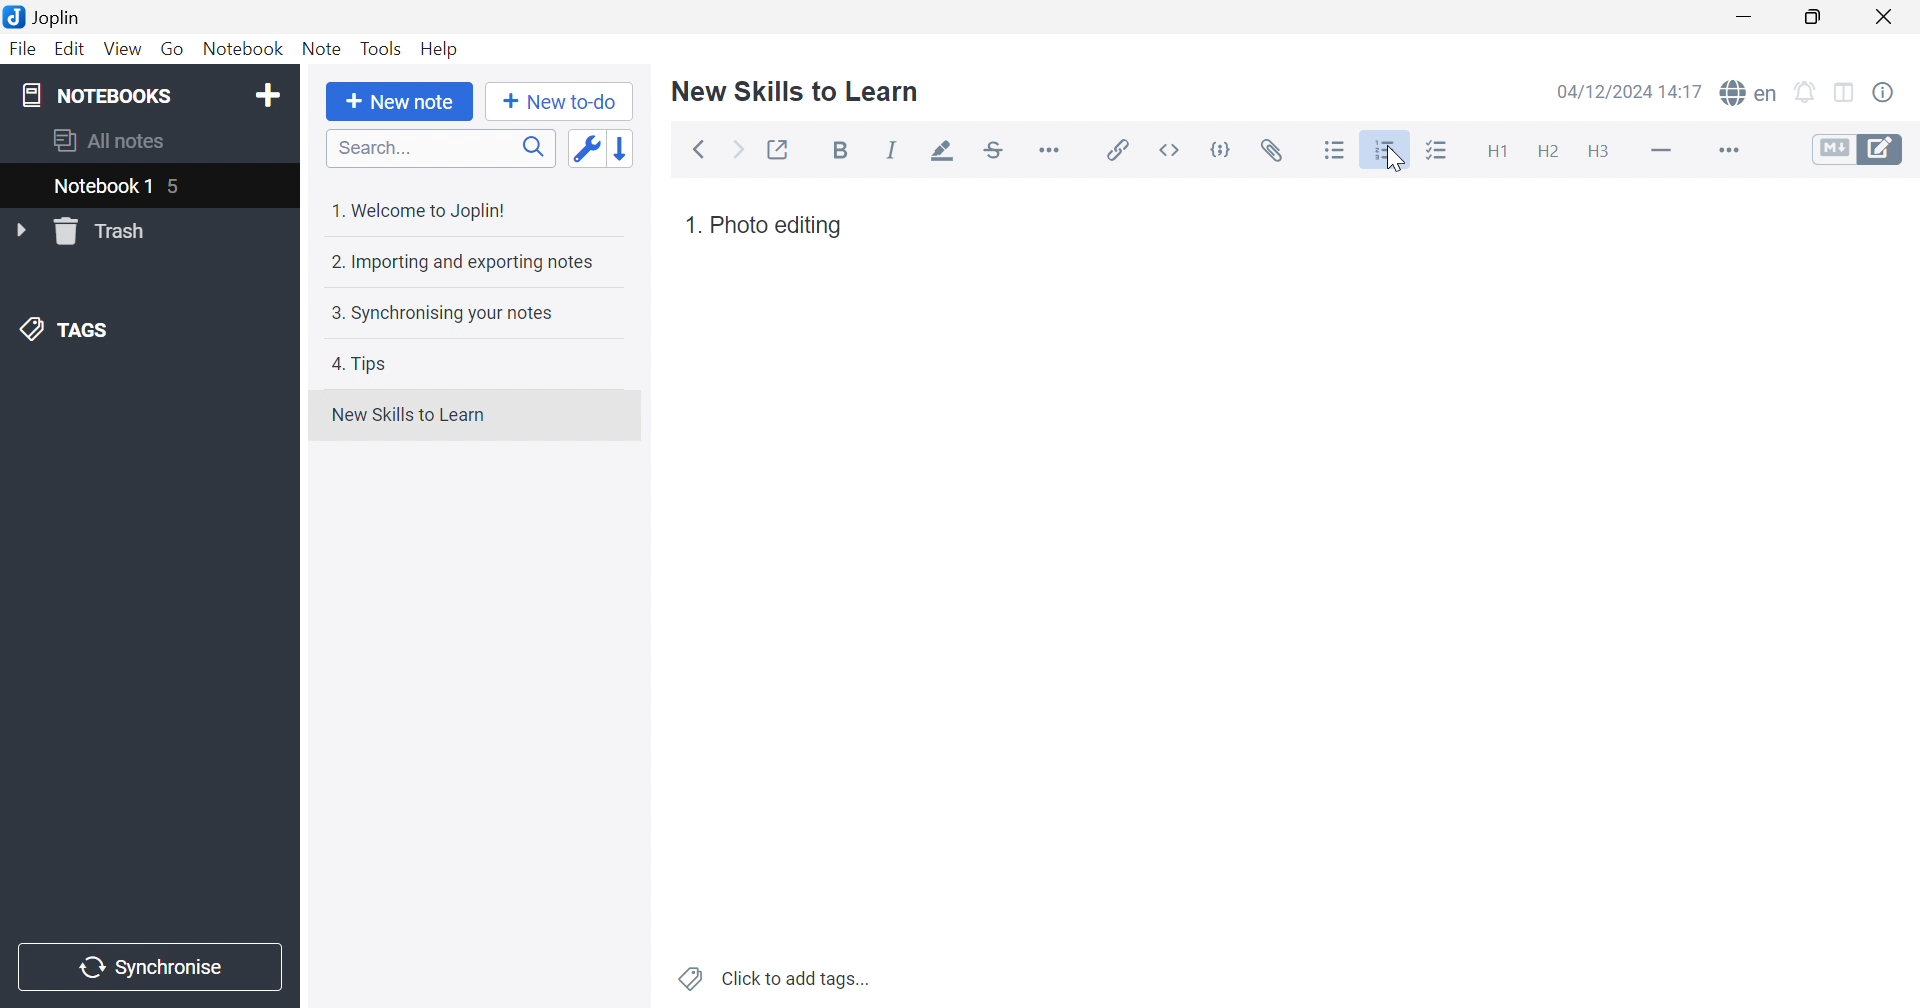 This screenshot has width=1920, height=1008. I want to click on Notebook1, so click(99, 185).